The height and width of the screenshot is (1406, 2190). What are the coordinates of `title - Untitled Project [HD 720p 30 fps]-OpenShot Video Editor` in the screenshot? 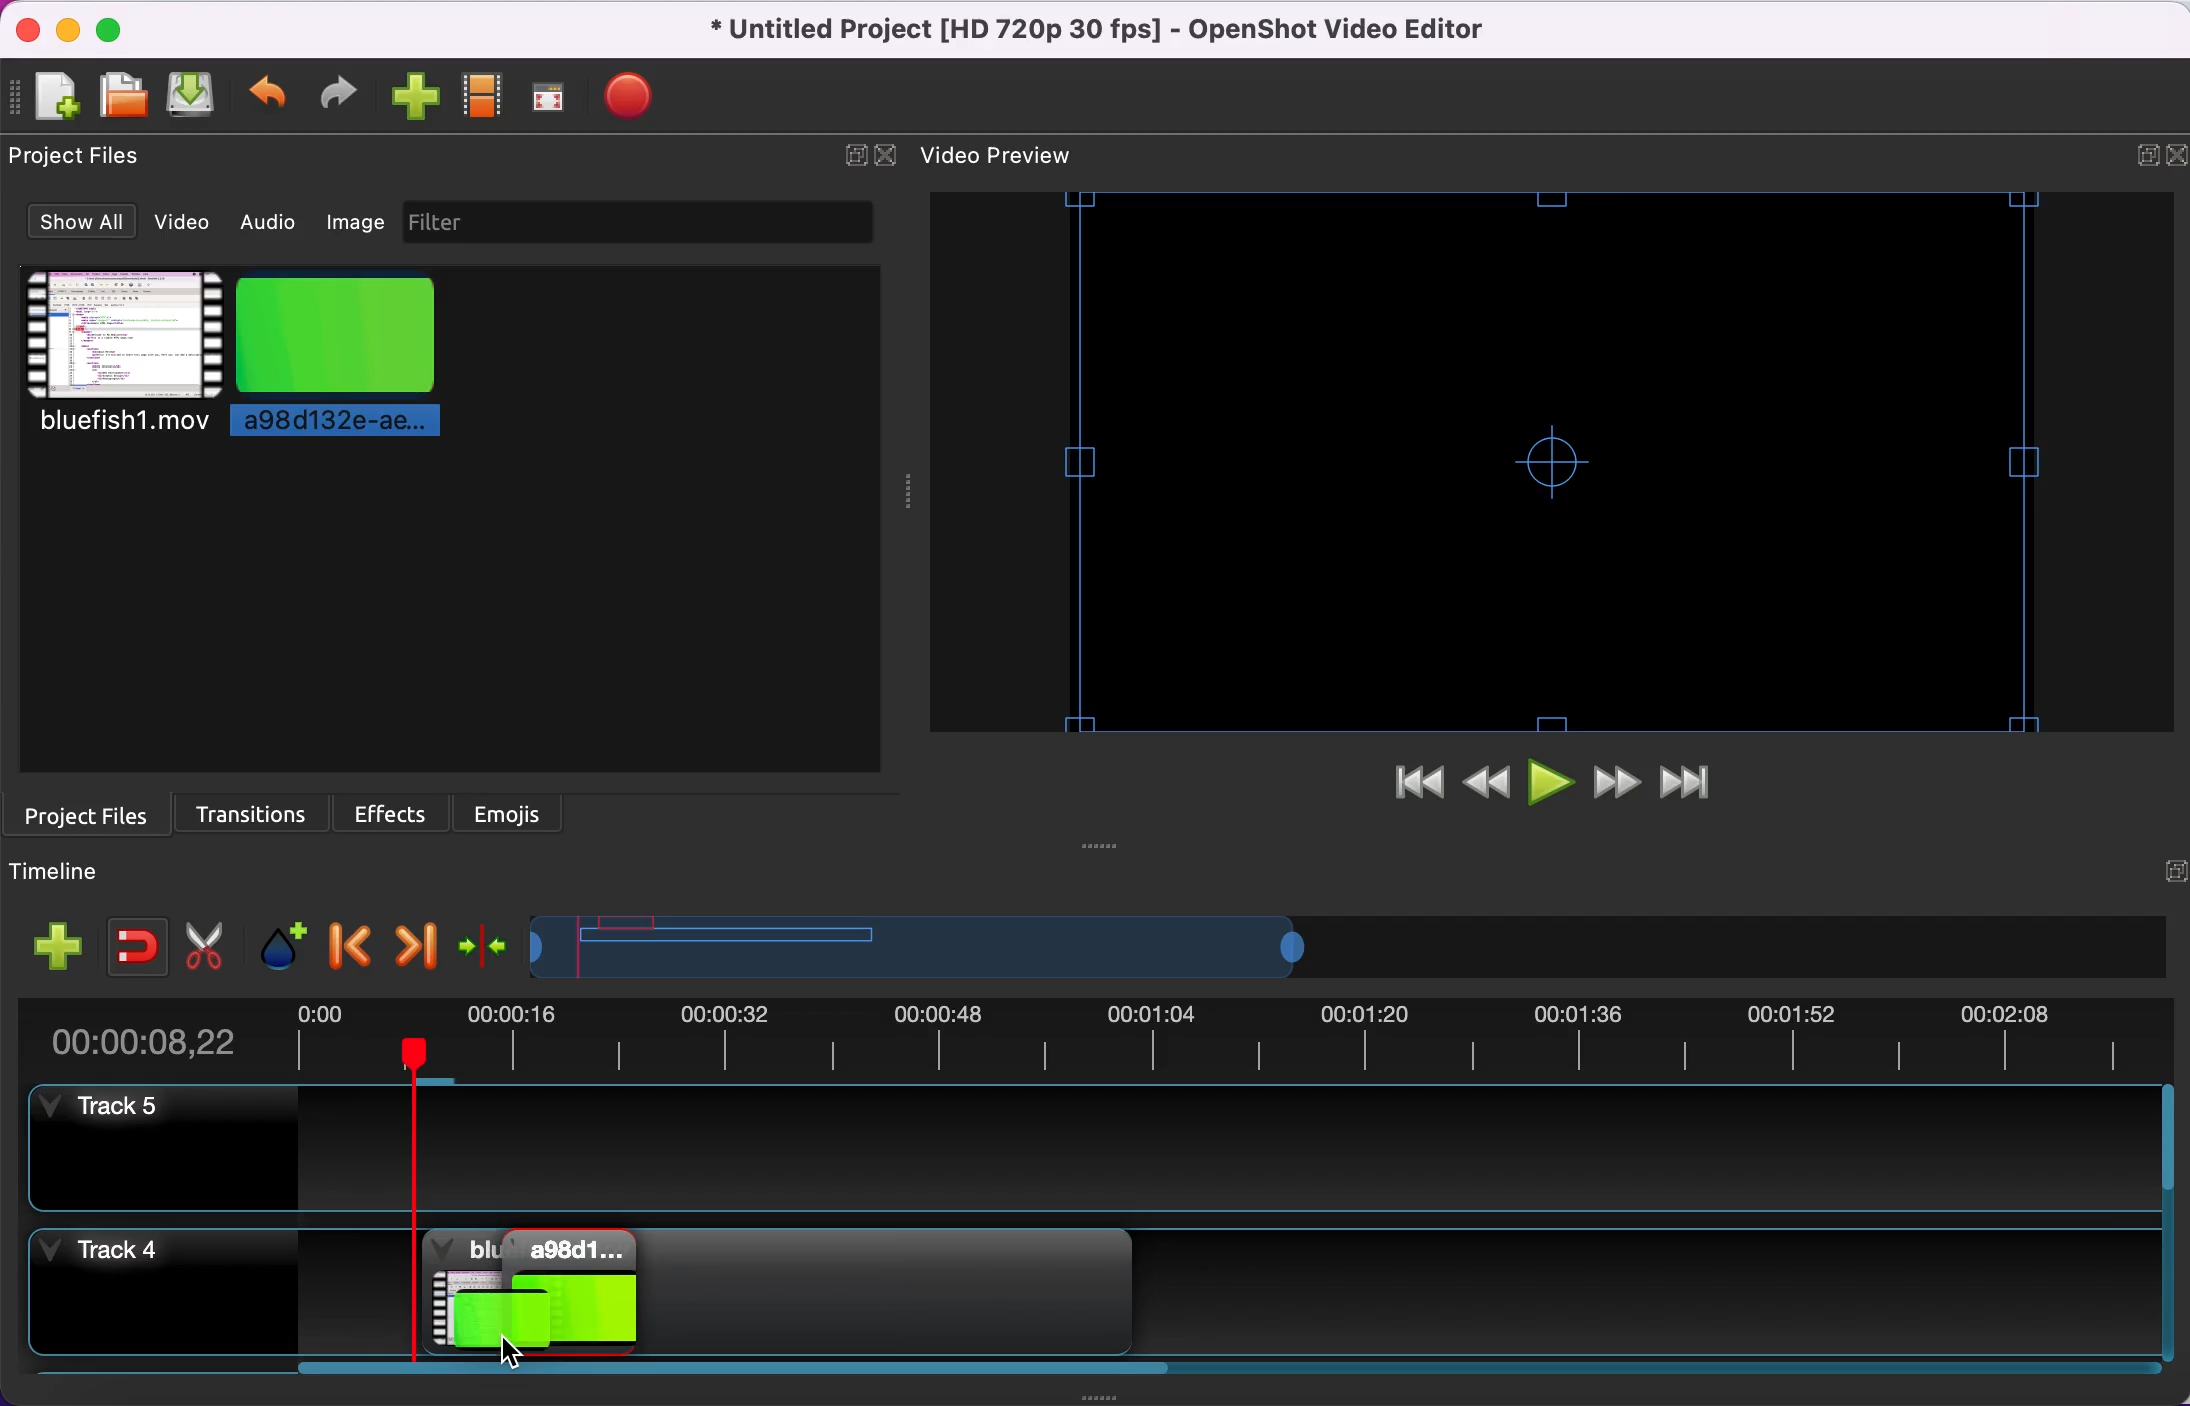 It's located at (1128, 29).